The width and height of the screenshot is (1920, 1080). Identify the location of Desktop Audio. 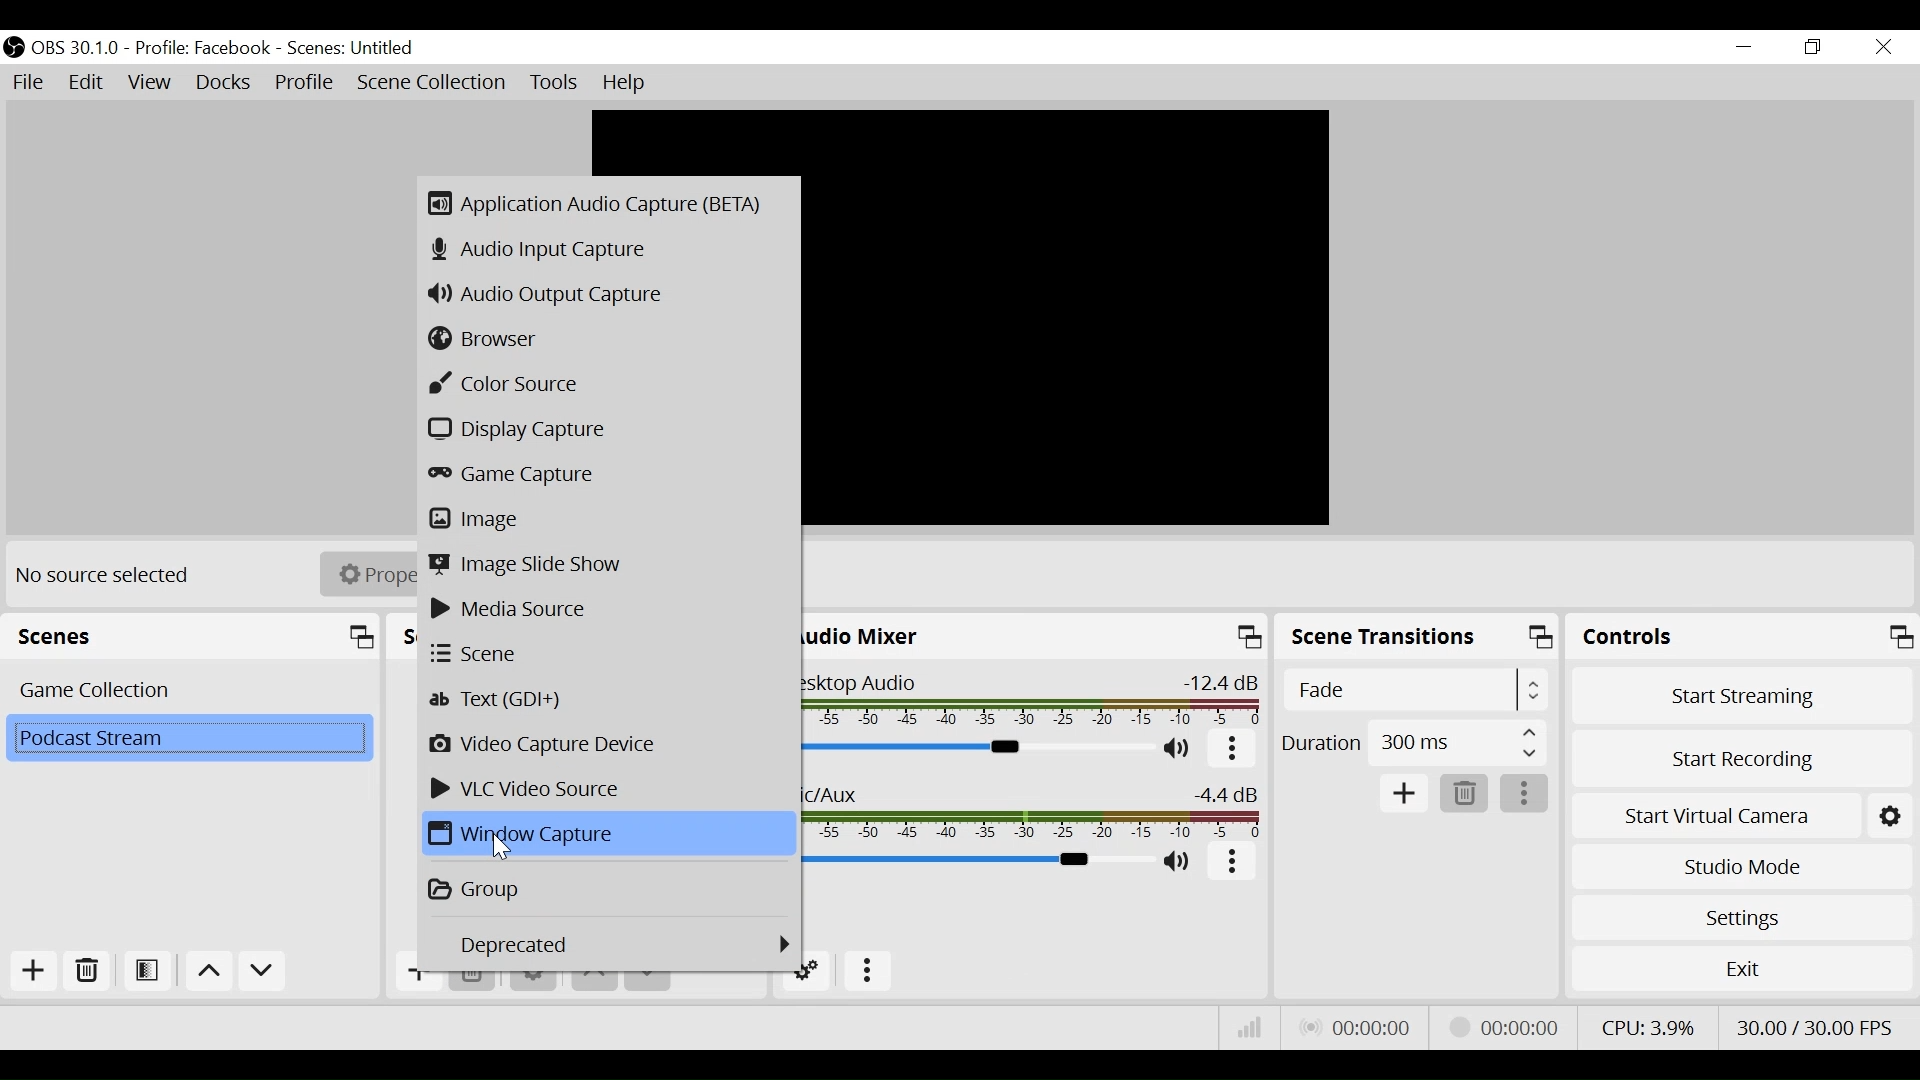
(1039, 701).